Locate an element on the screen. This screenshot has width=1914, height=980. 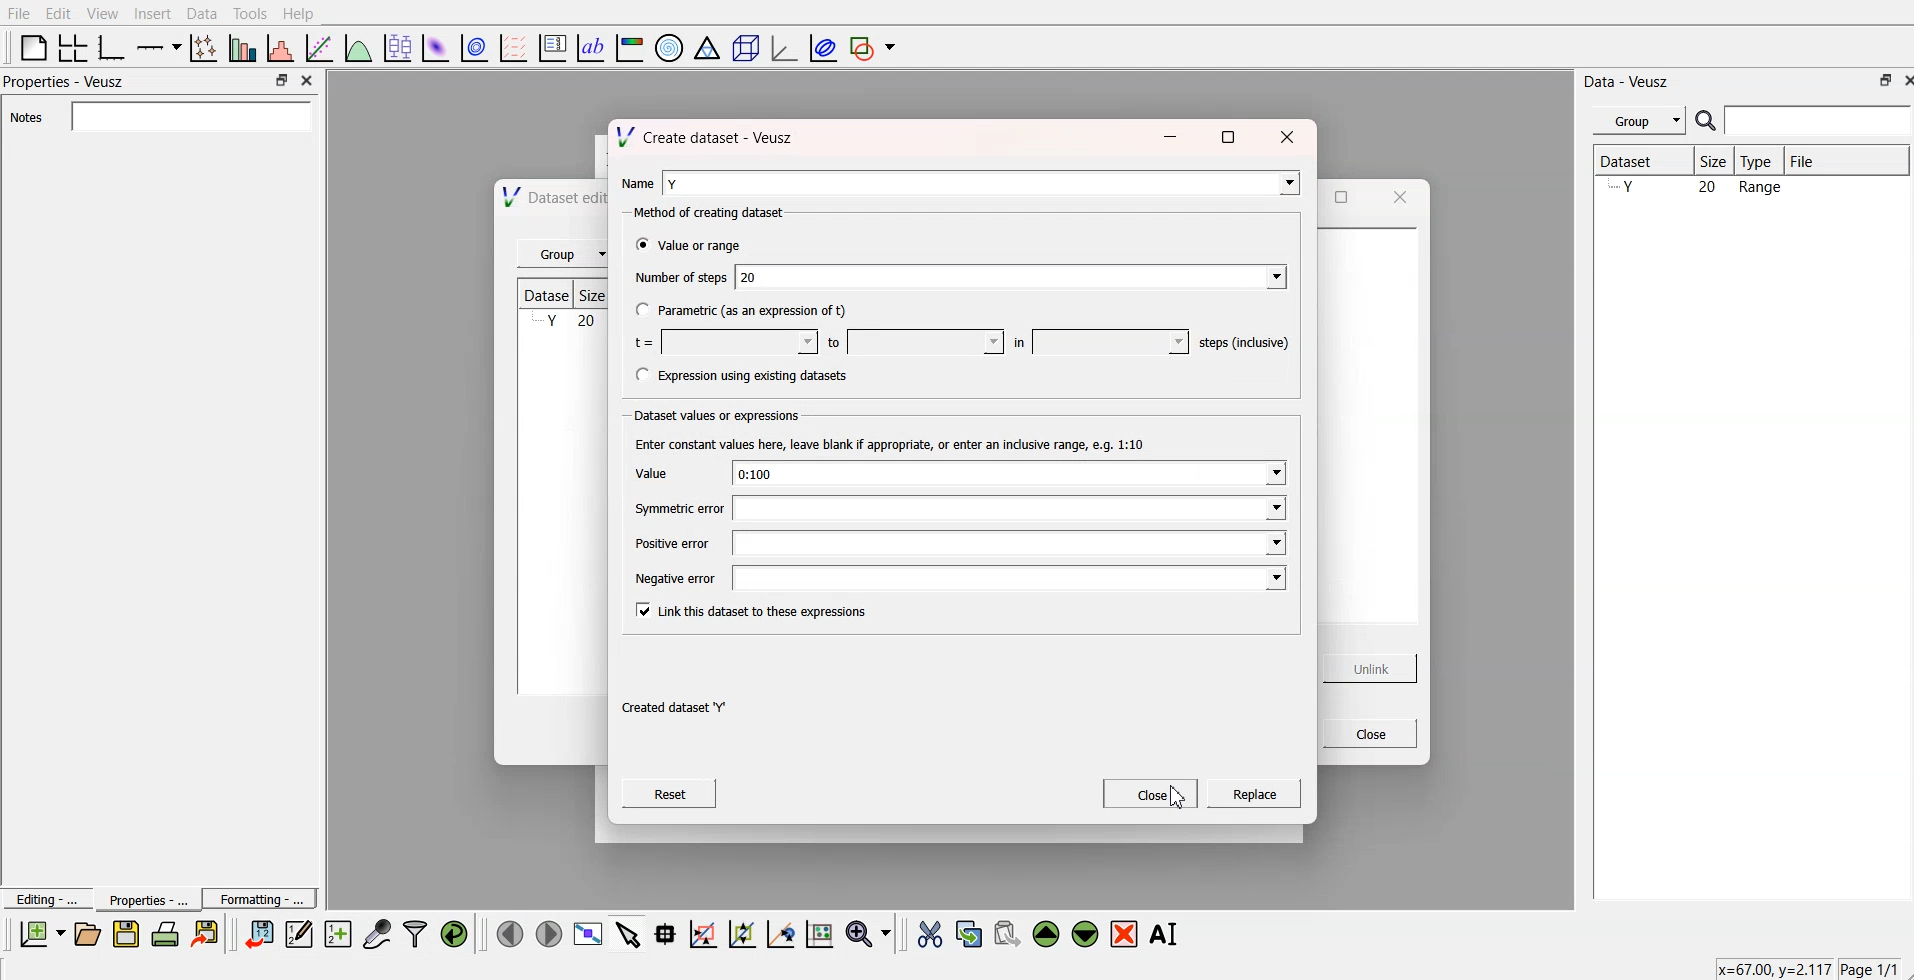
 is located at coordinates (1286, 134).